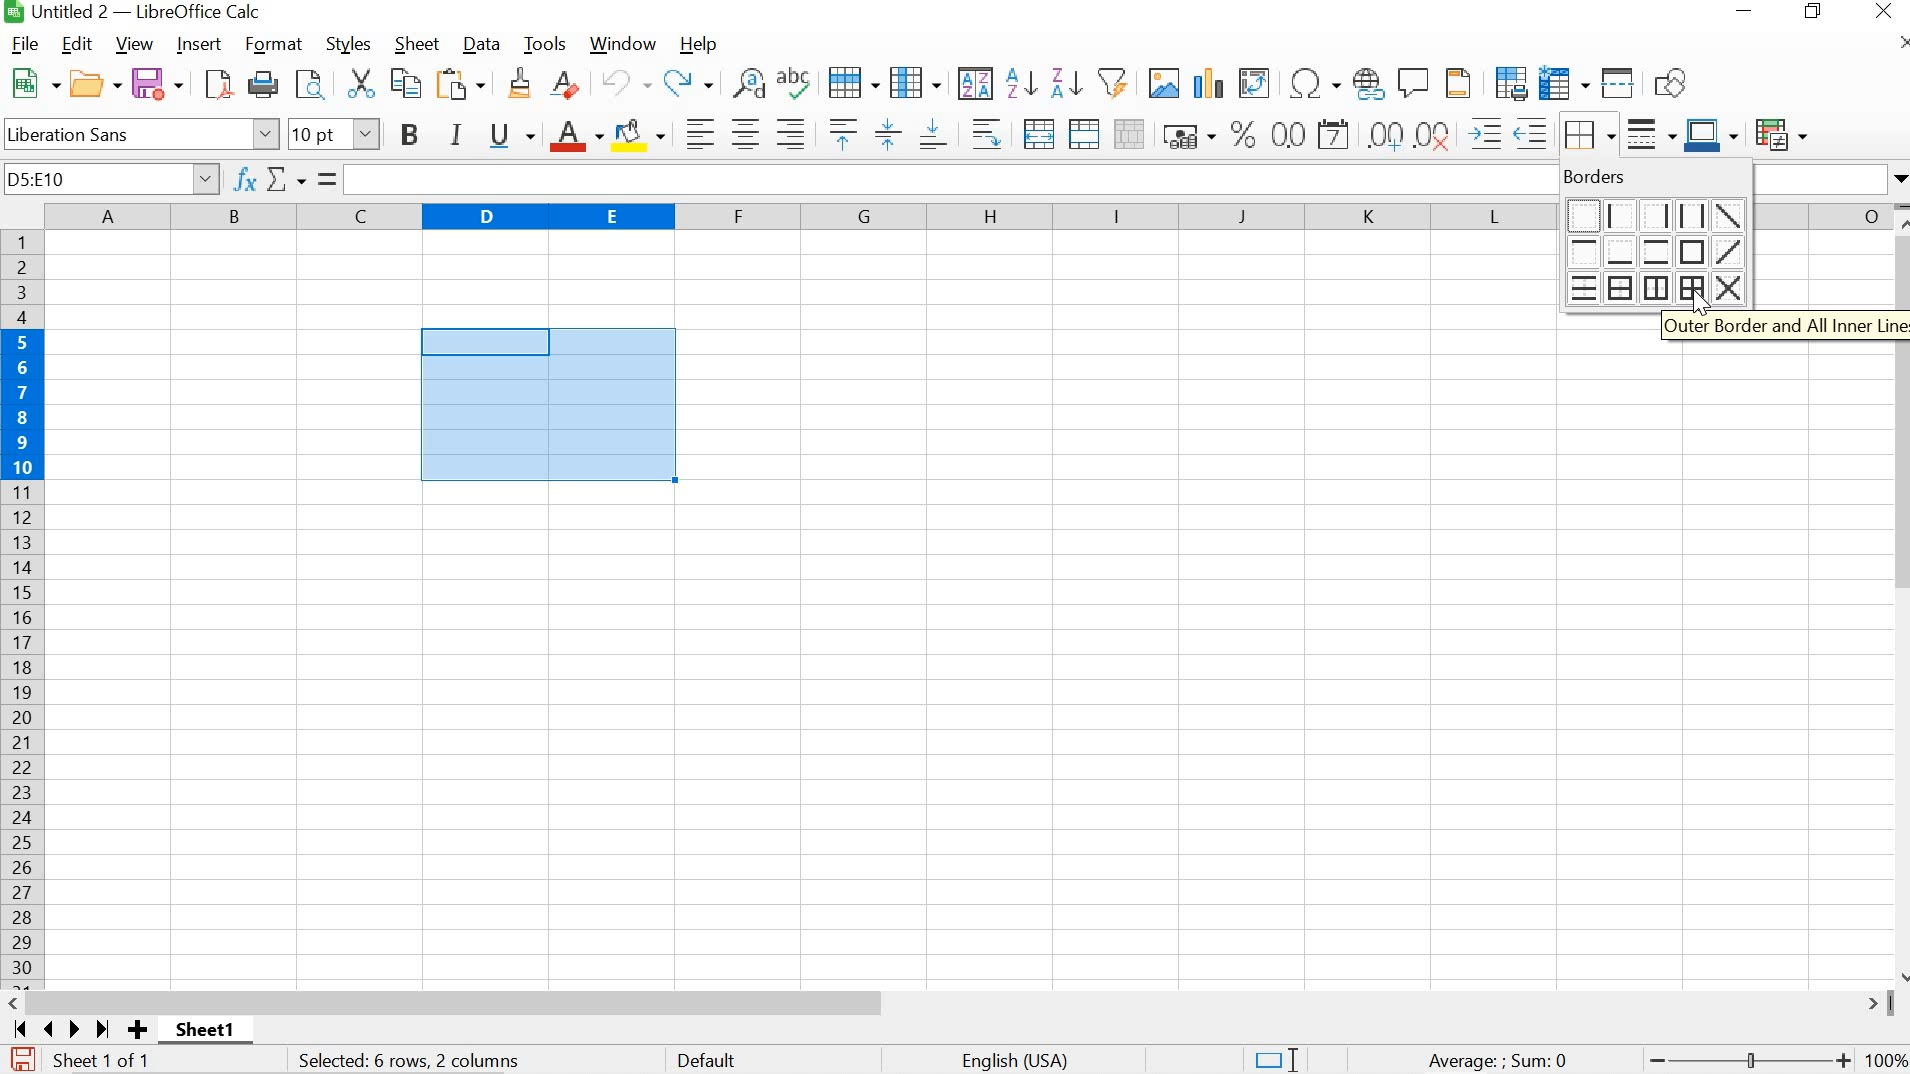 This screenshot has height=1074, width=1910. What do you see at coordinates (158, 82) in the screenshot?
I see `SAVE` at bounding box center [158, 82].